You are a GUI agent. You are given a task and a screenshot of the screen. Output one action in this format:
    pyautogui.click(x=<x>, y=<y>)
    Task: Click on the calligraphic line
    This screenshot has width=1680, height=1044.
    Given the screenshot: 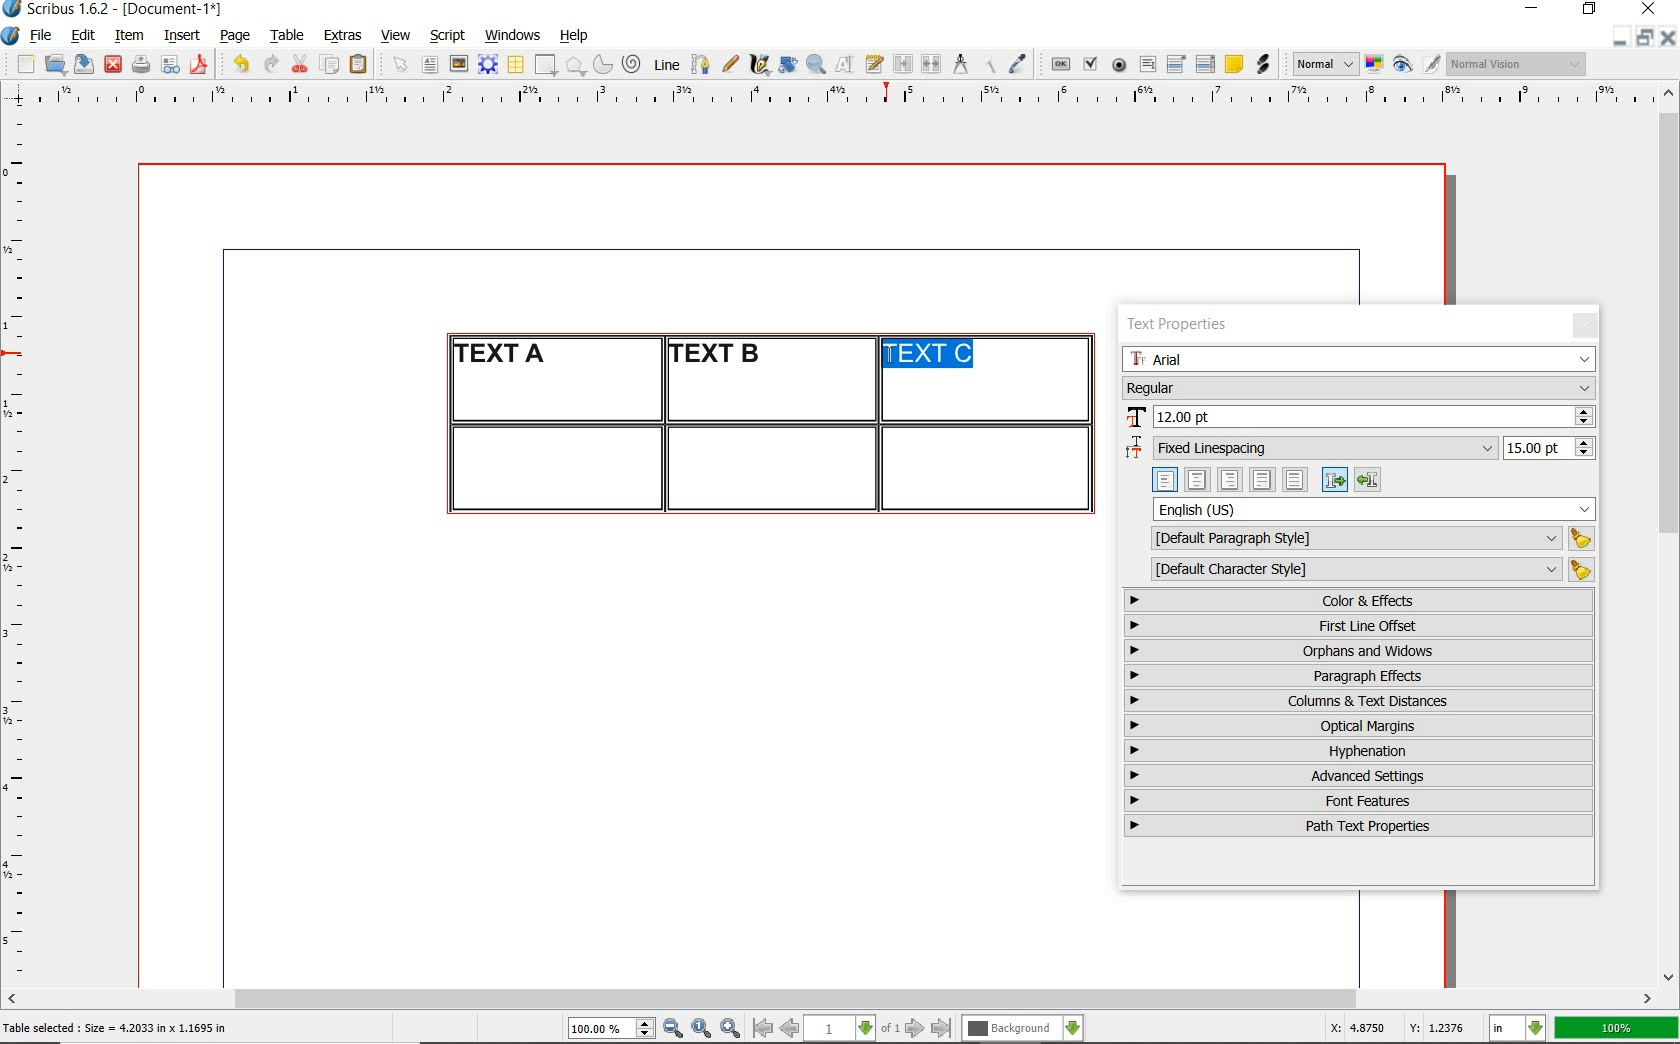 What is the action you would take?
    pyautogui.click(x=761, y=64)
    